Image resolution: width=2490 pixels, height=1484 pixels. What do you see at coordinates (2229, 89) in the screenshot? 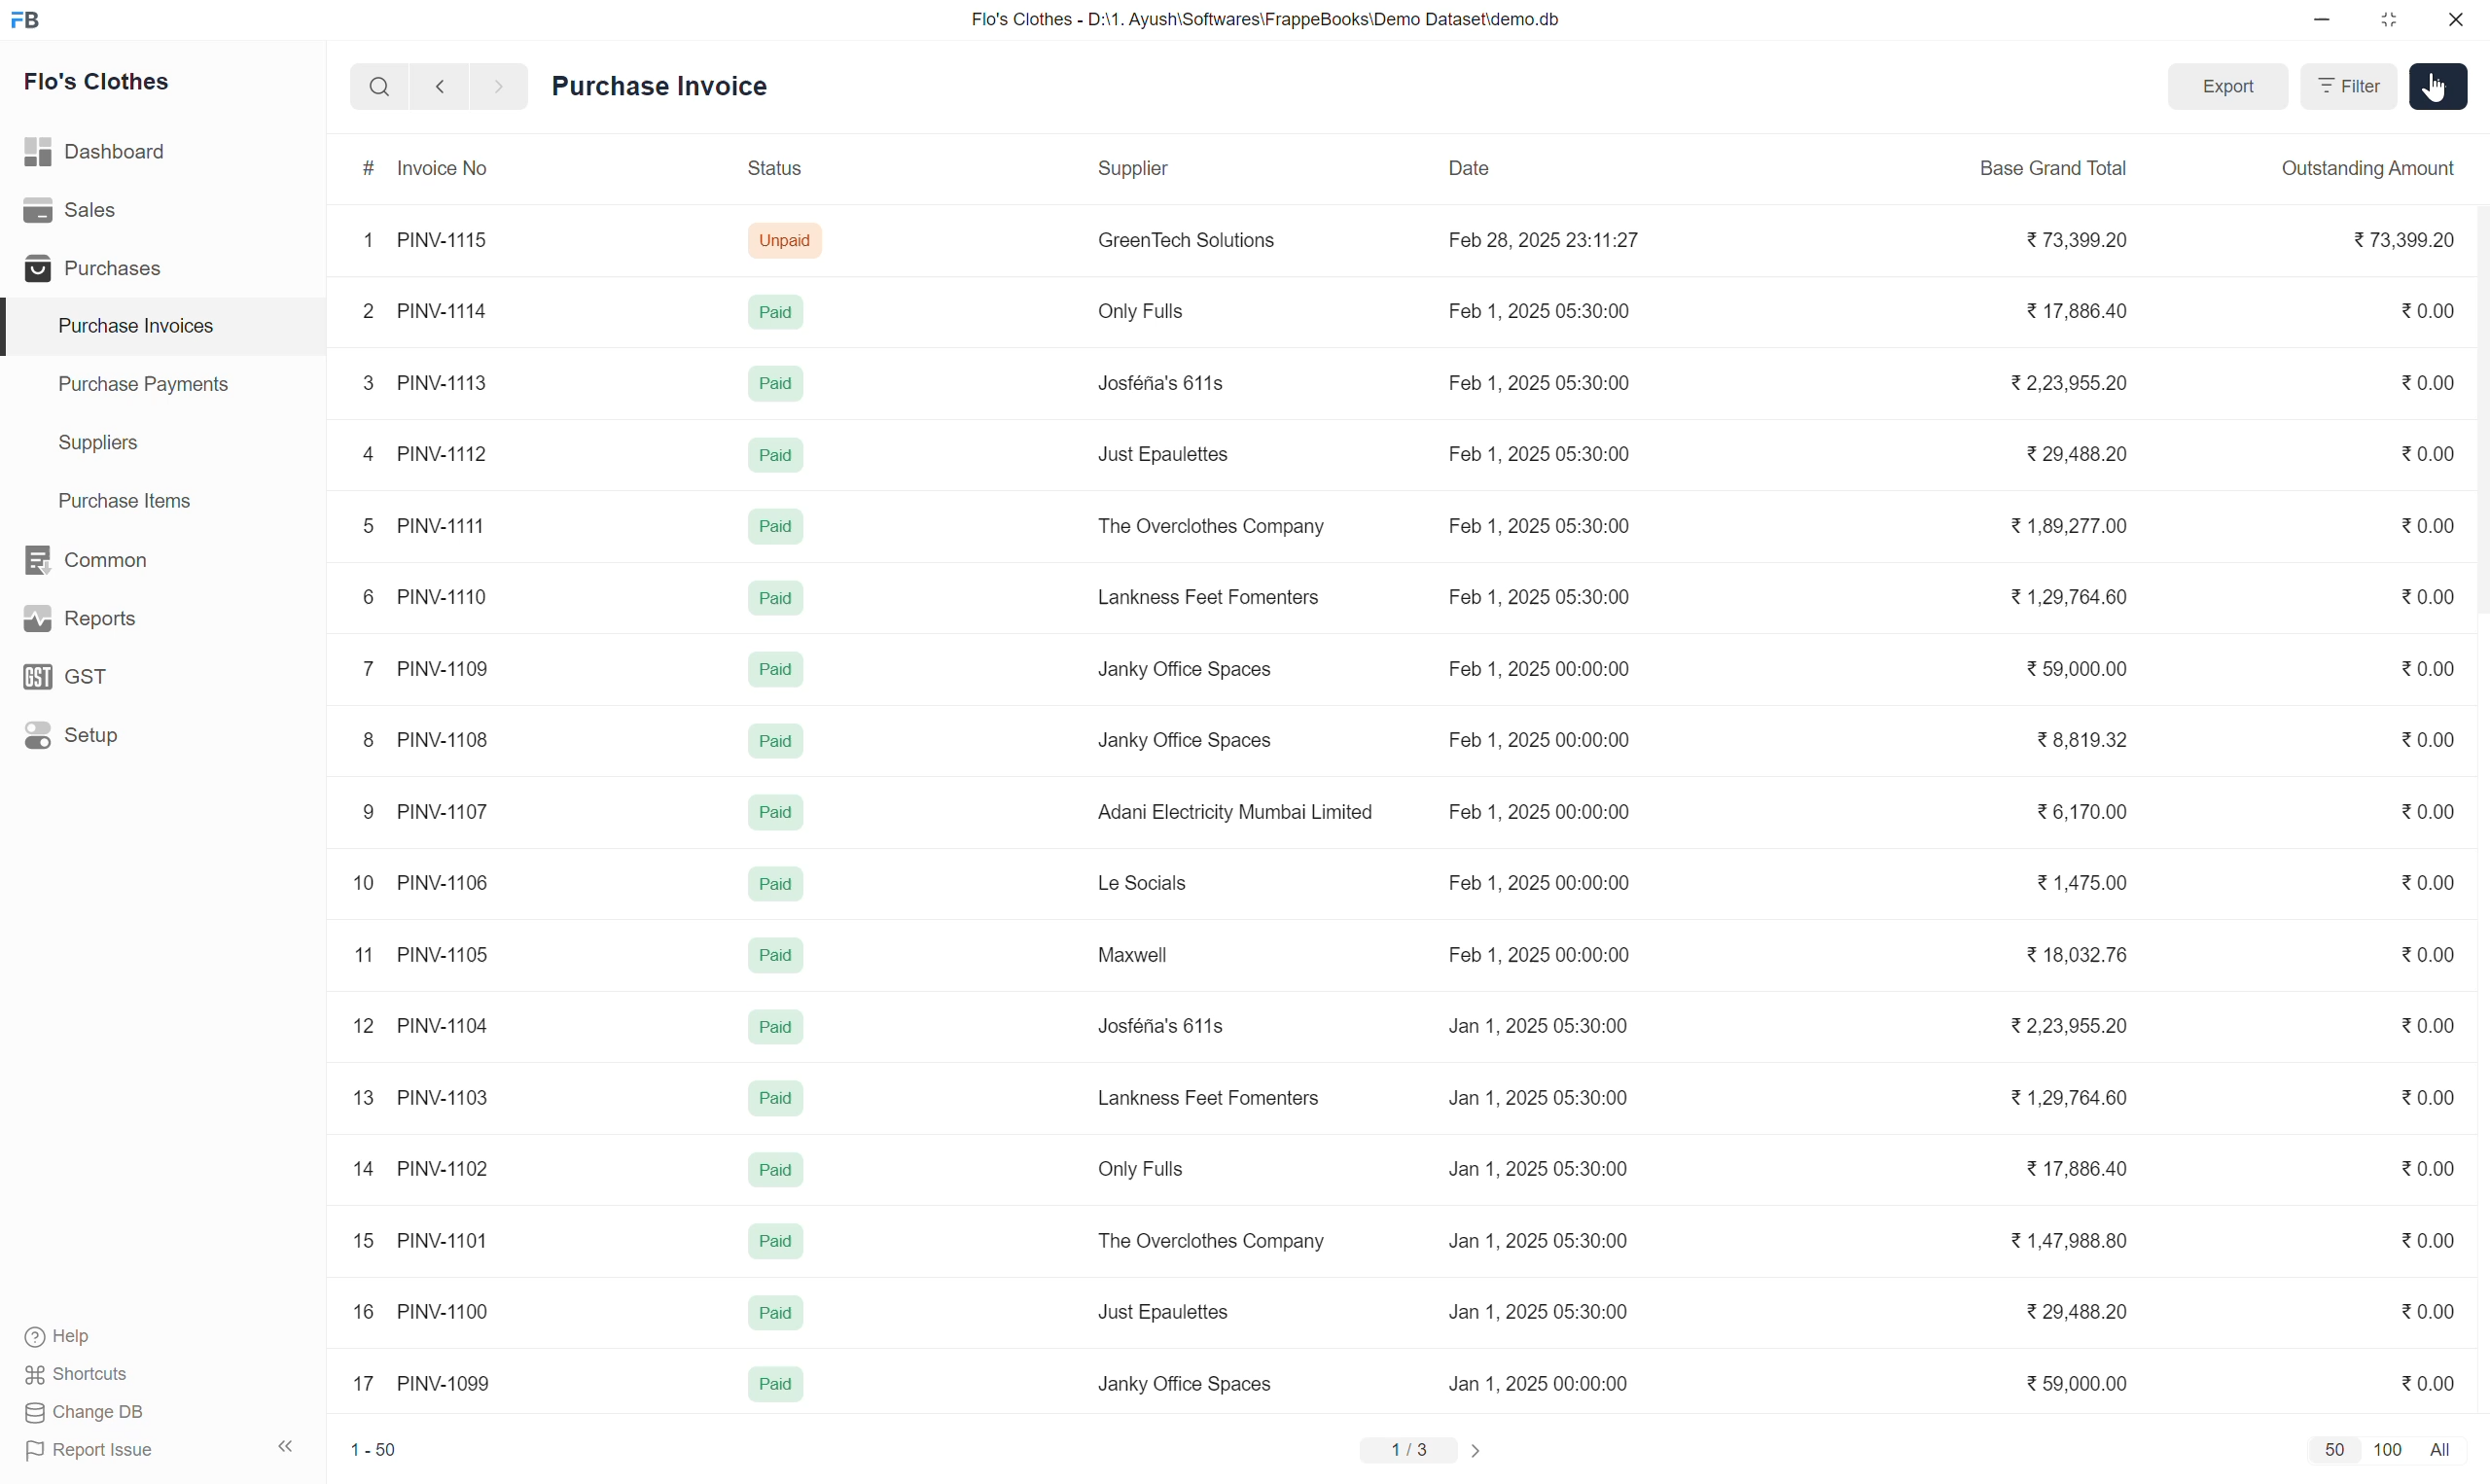
I see `Export` at bounding box center [2229, 89].